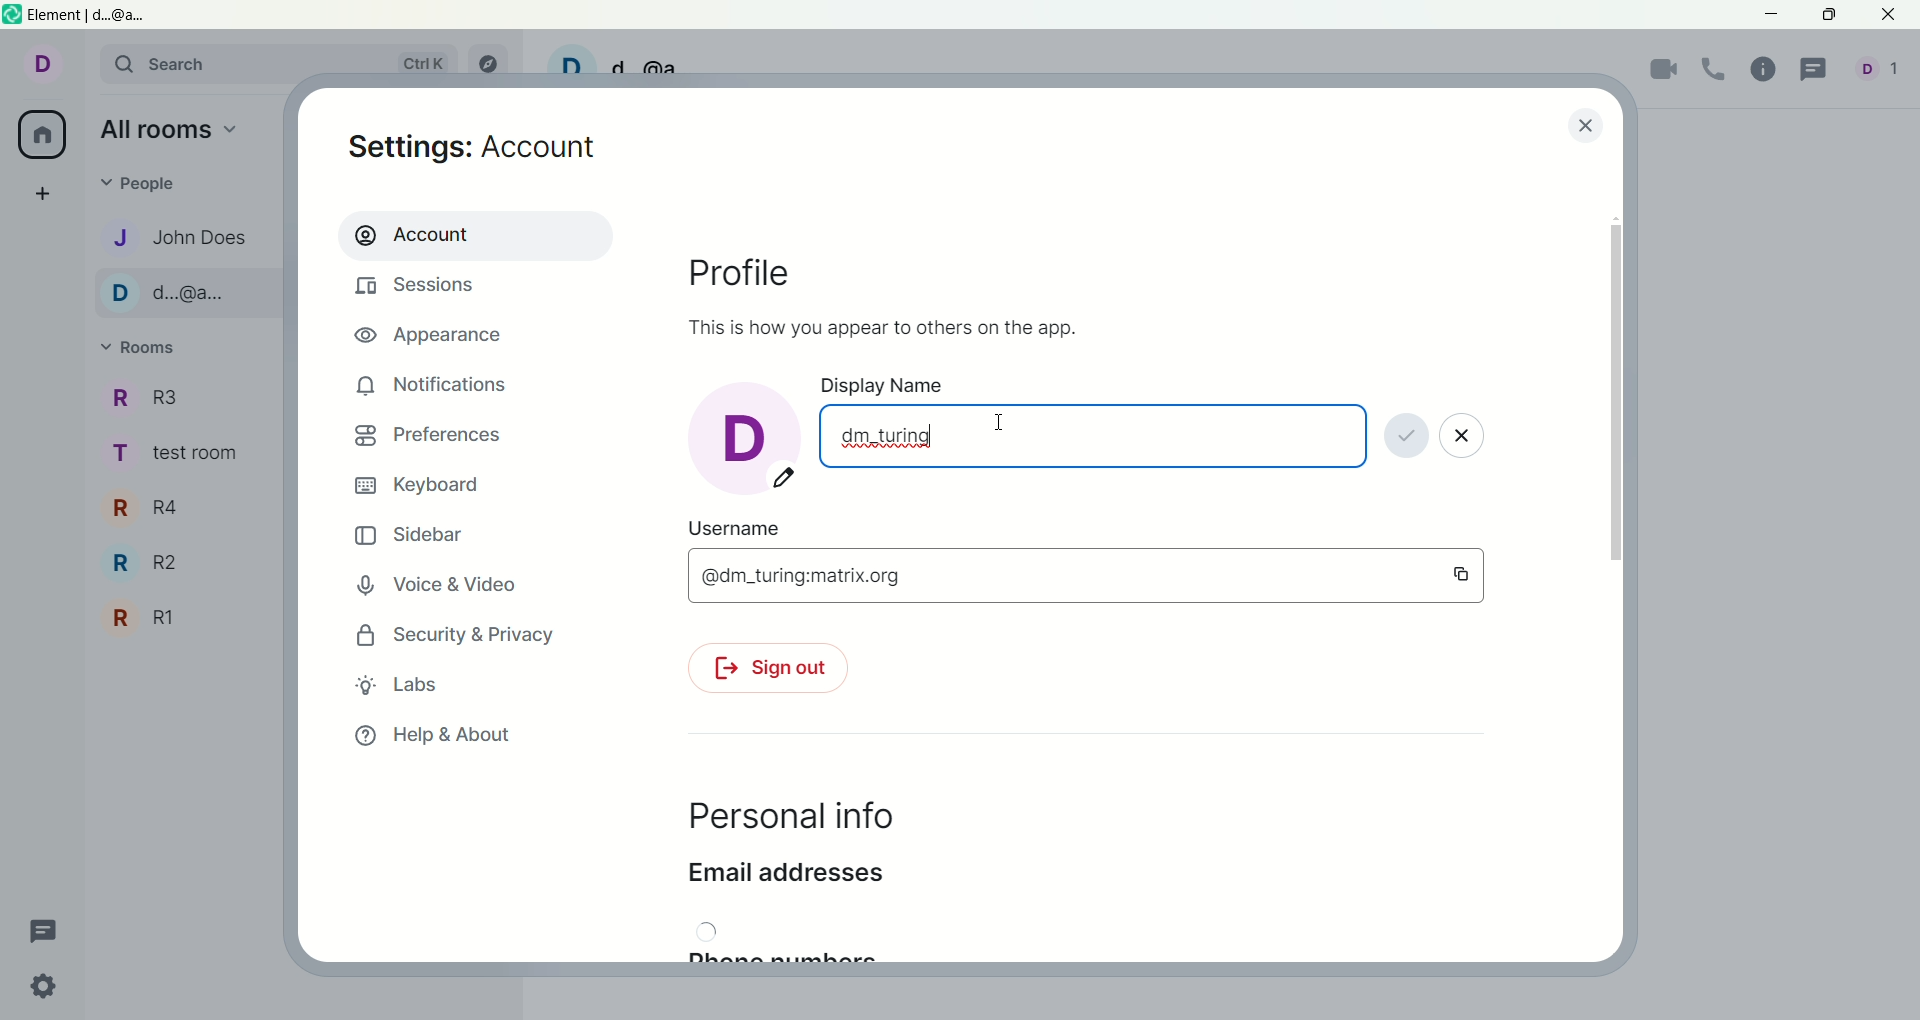 This screenshot has width=1920, height=1020. What do you see at coordinates (171, 133) in the screenshot?
I see `all rooms` at bounding box center [171, 133].